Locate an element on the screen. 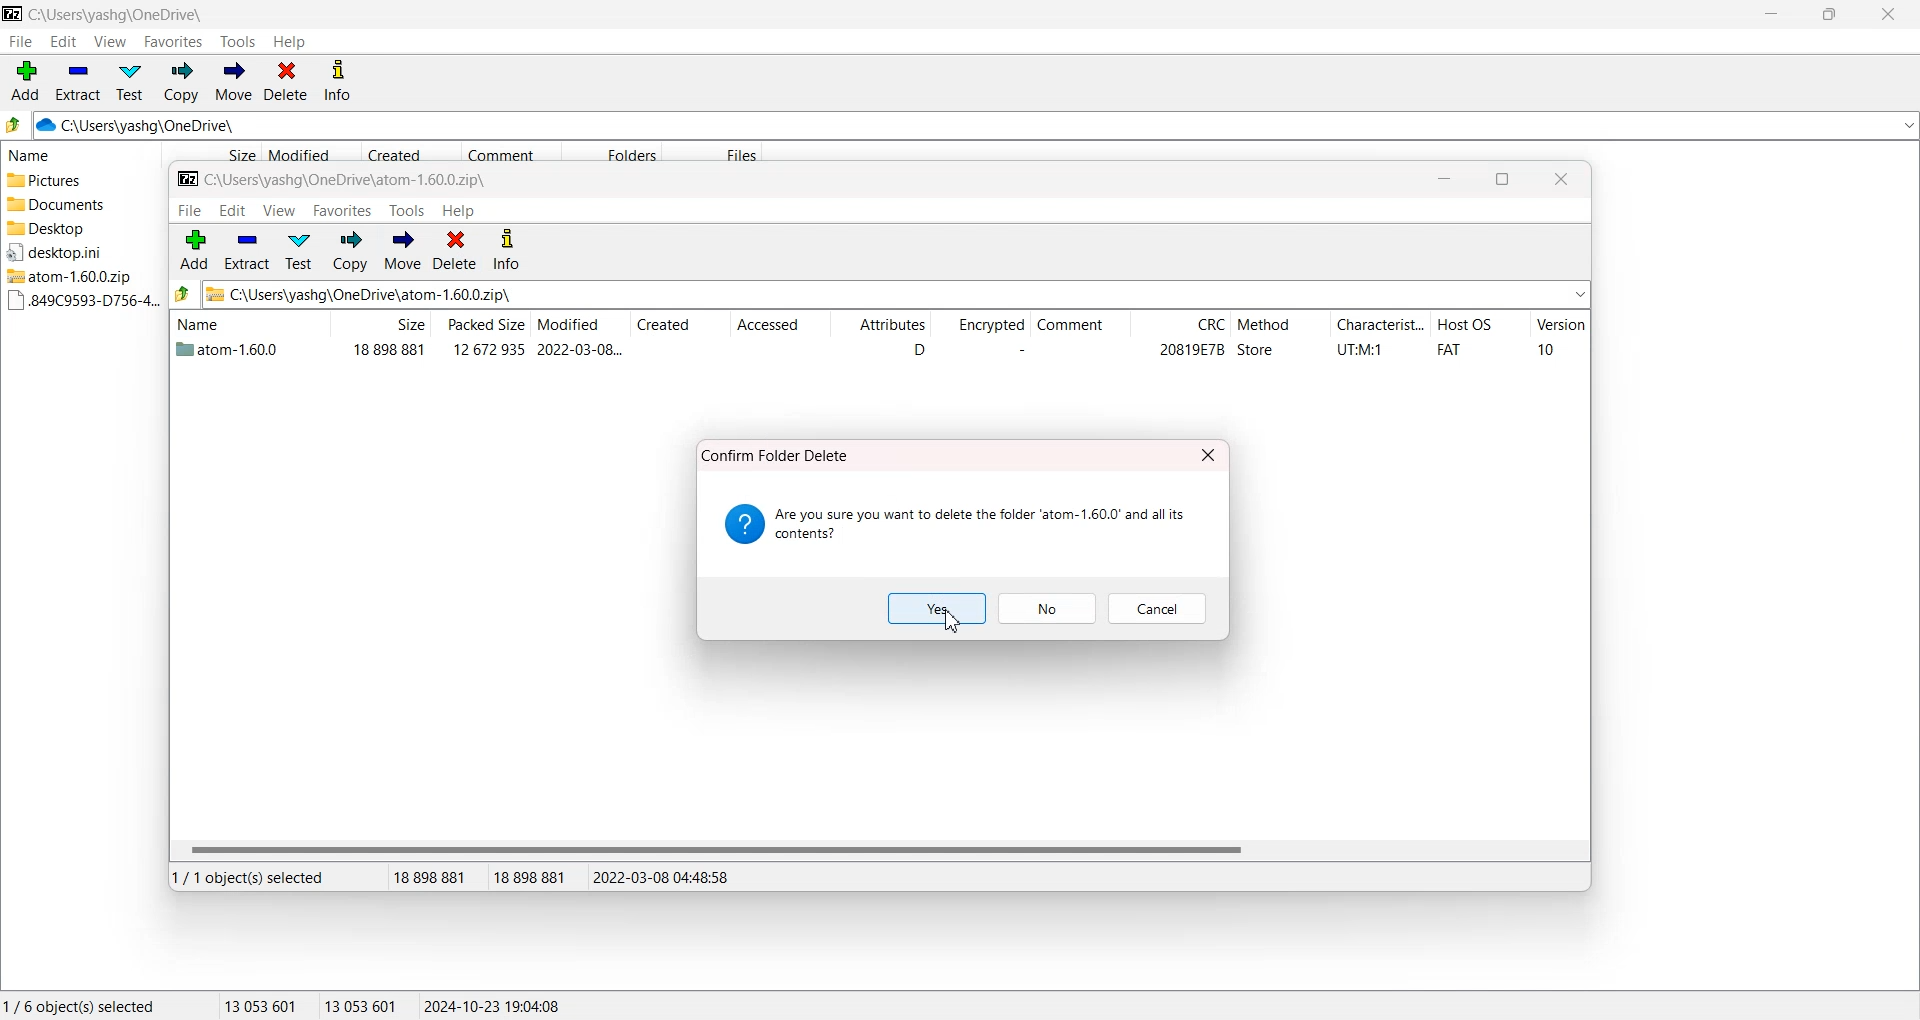  add is located at coordinates (195, 249).